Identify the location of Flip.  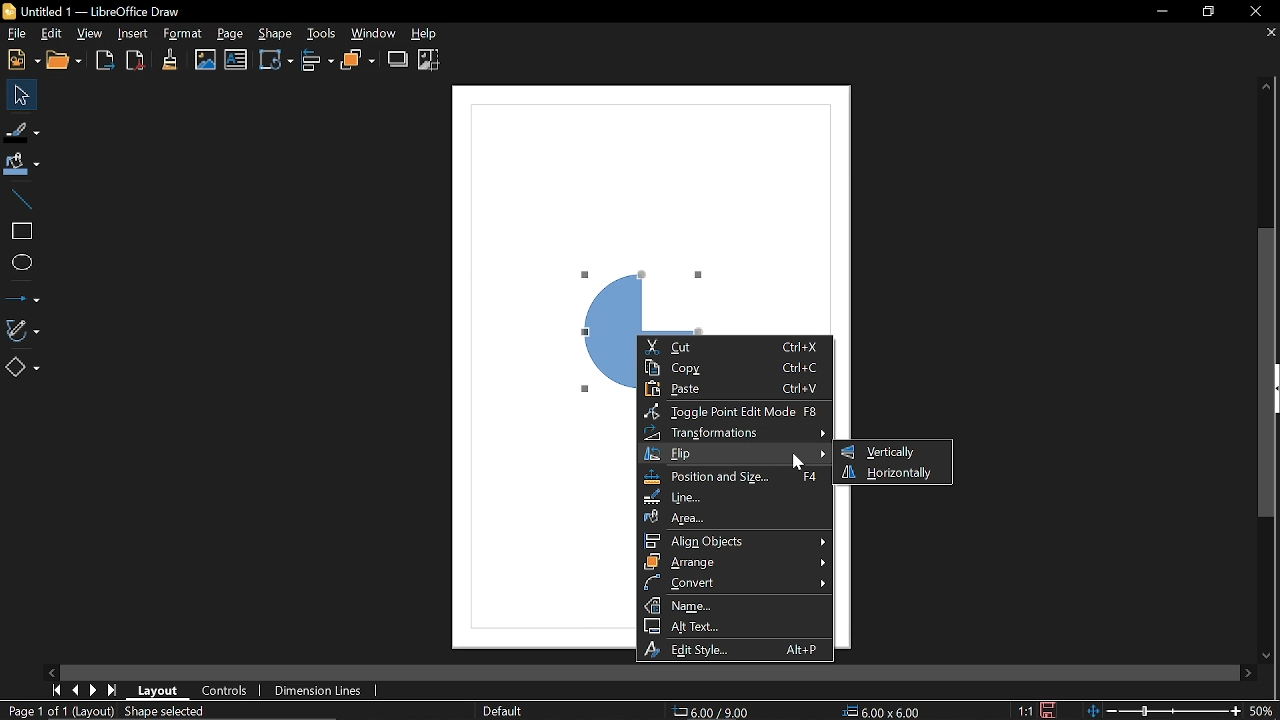
(738, 454).